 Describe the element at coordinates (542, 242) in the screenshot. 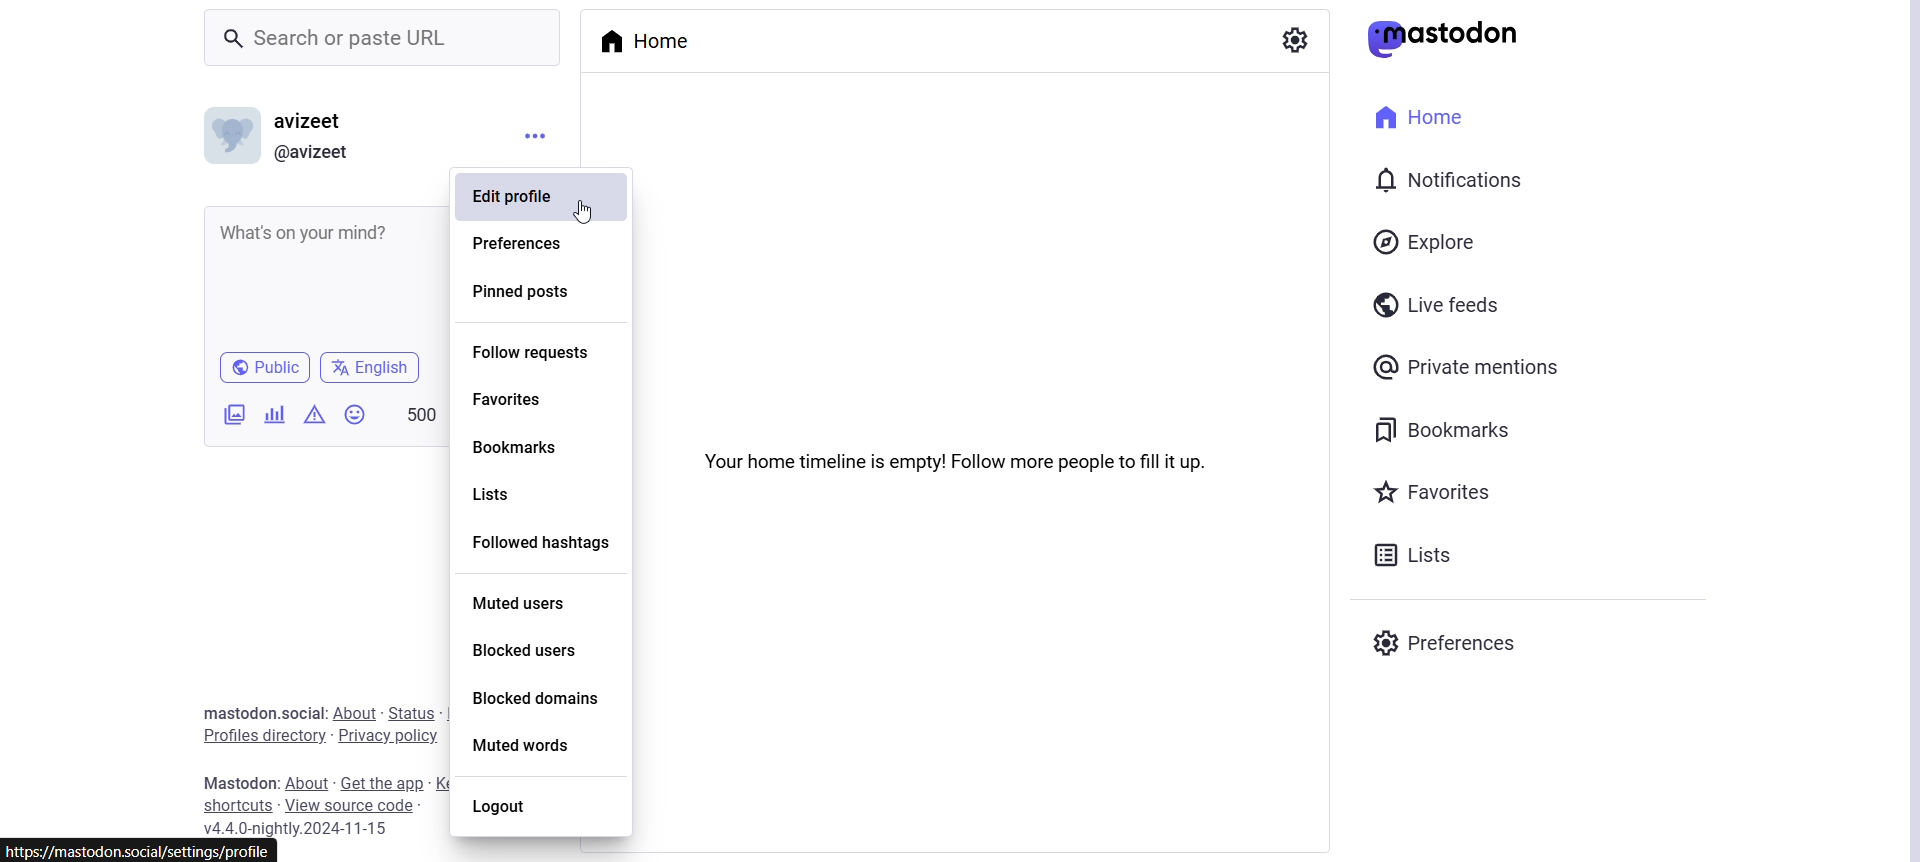

I see `Preferences` at that location.